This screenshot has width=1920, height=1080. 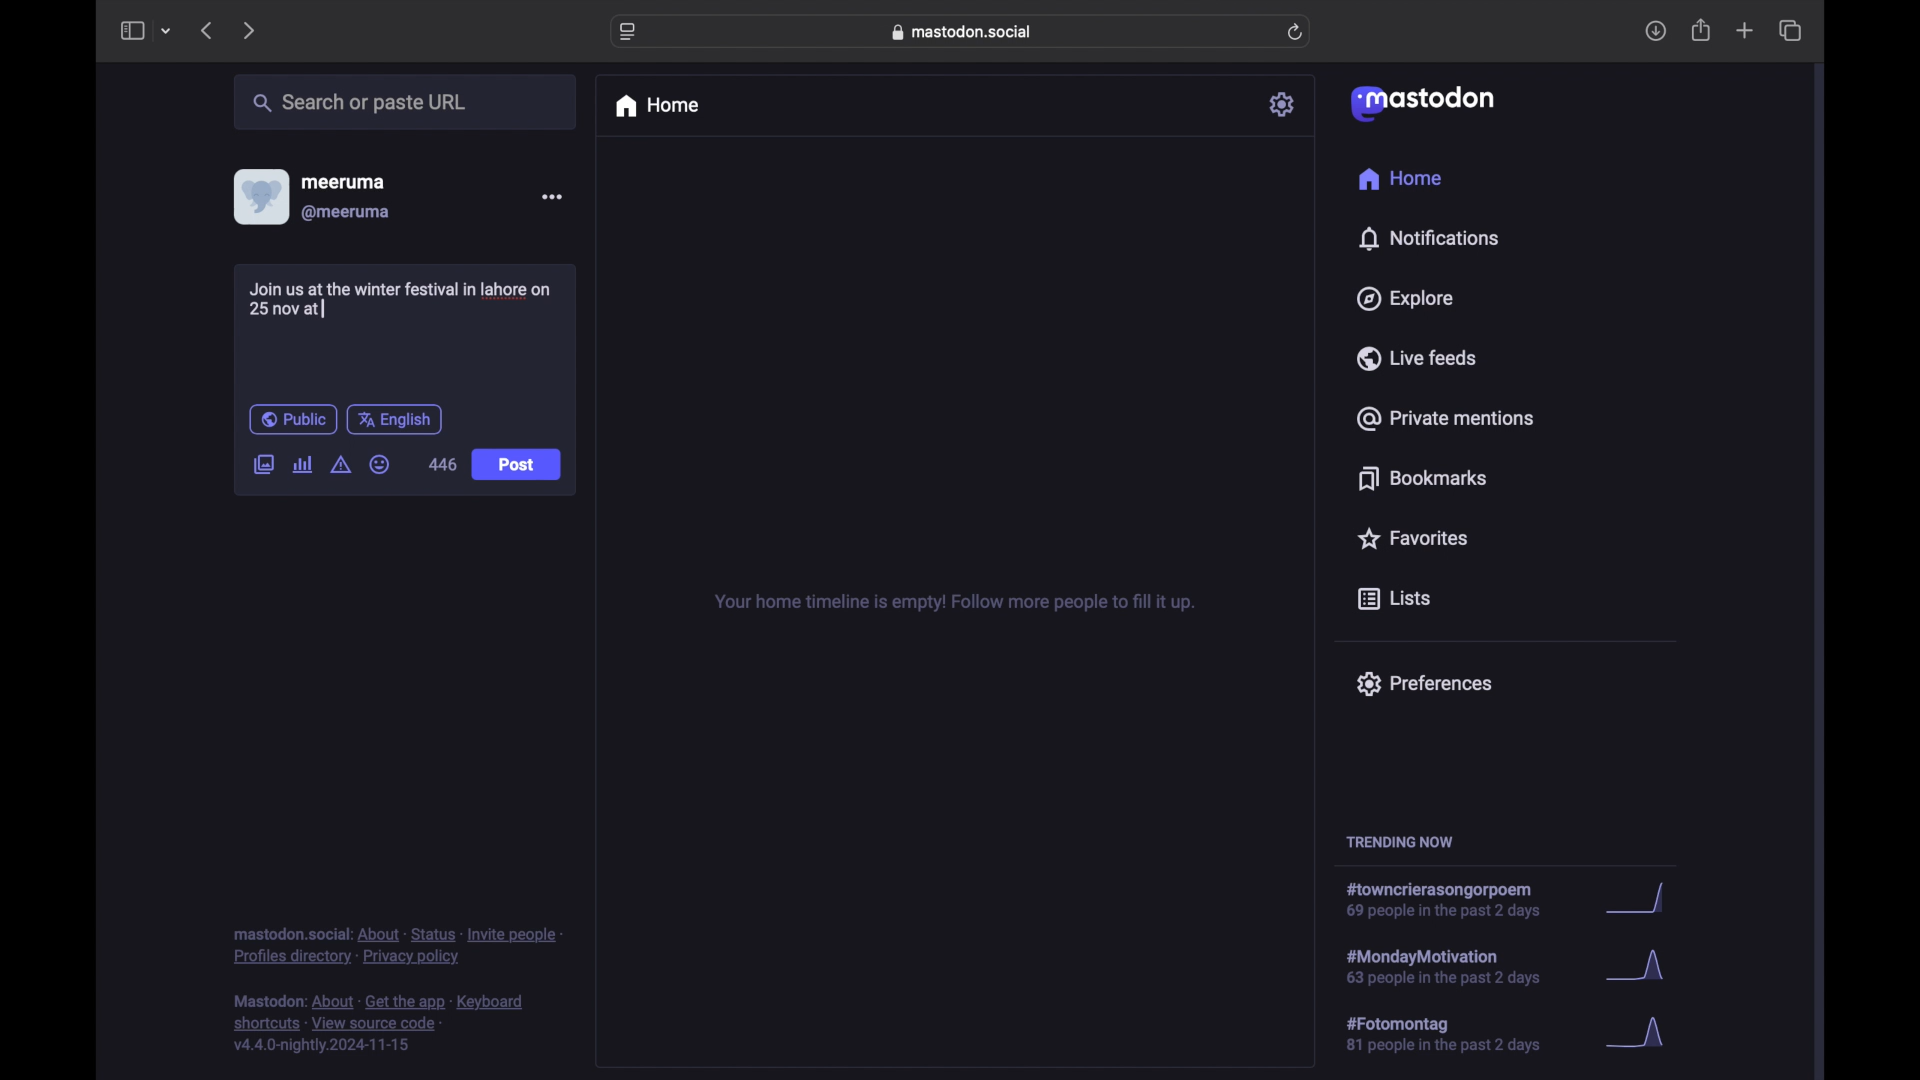 What do you see at coordinates (954, 603) in the screenshot?
I see `your home timeline is empty! follow more people to fill it up` at bounding box center [954, 603].